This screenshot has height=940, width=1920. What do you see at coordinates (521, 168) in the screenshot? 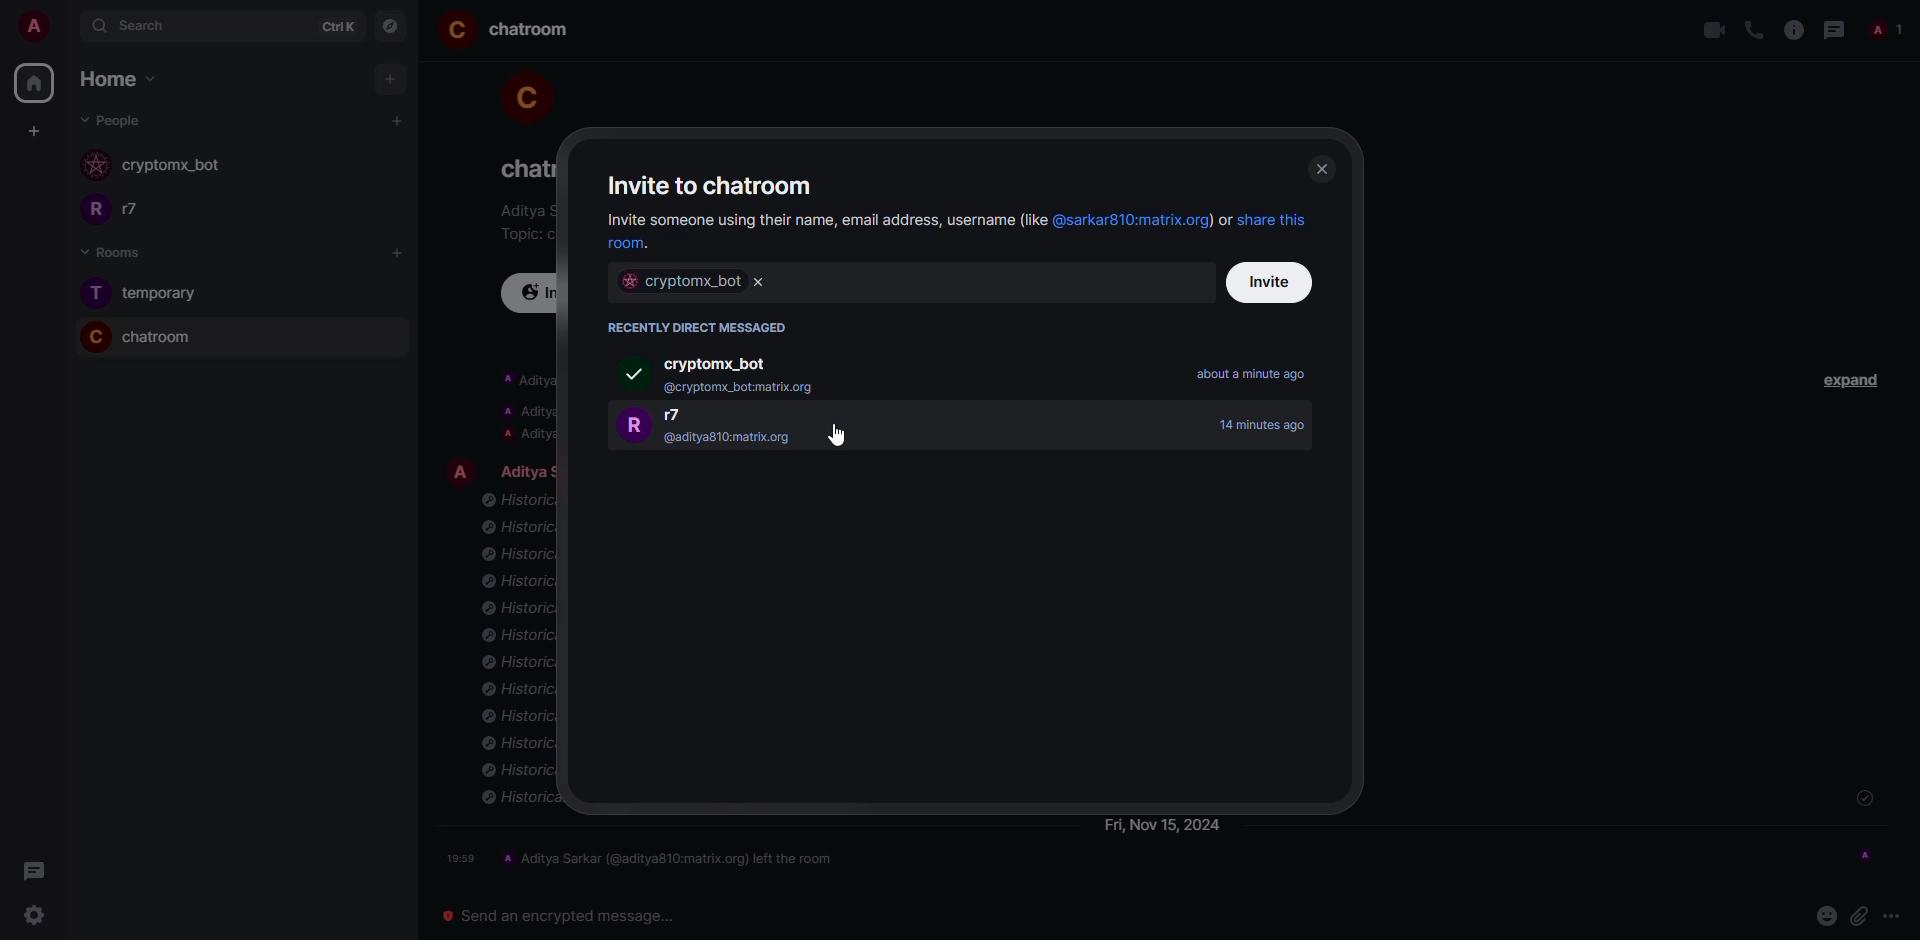
I see `room` at bounding box center [521, 168].